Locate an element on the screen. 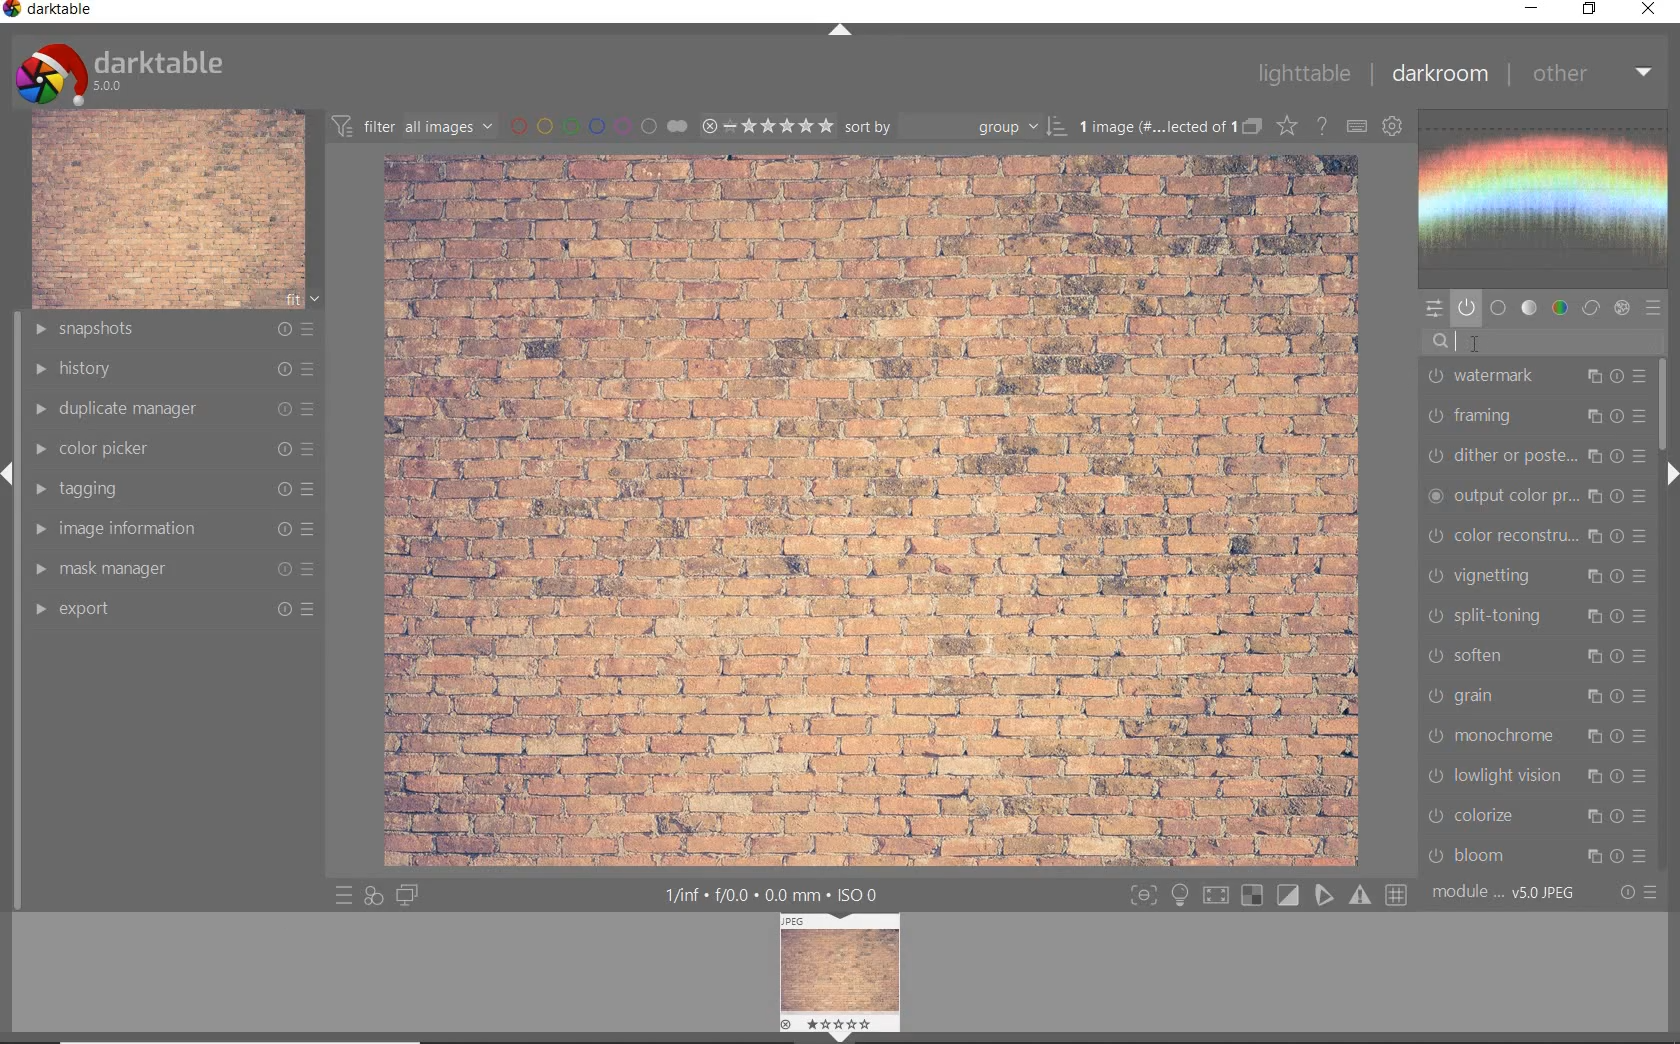  up is located at coordinates (842, 31).